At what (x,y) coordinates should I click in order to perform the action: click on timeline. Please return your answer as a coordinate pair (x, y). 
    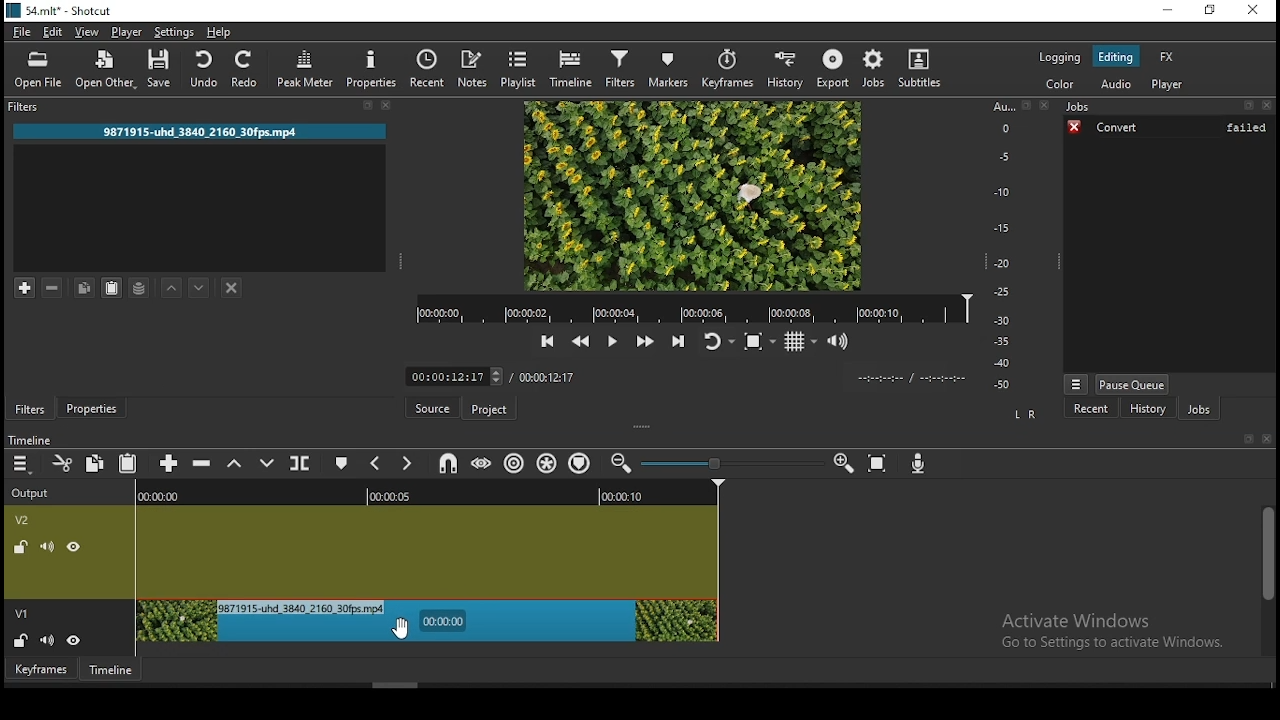
    Looking at the image, I should click on (111, 668).